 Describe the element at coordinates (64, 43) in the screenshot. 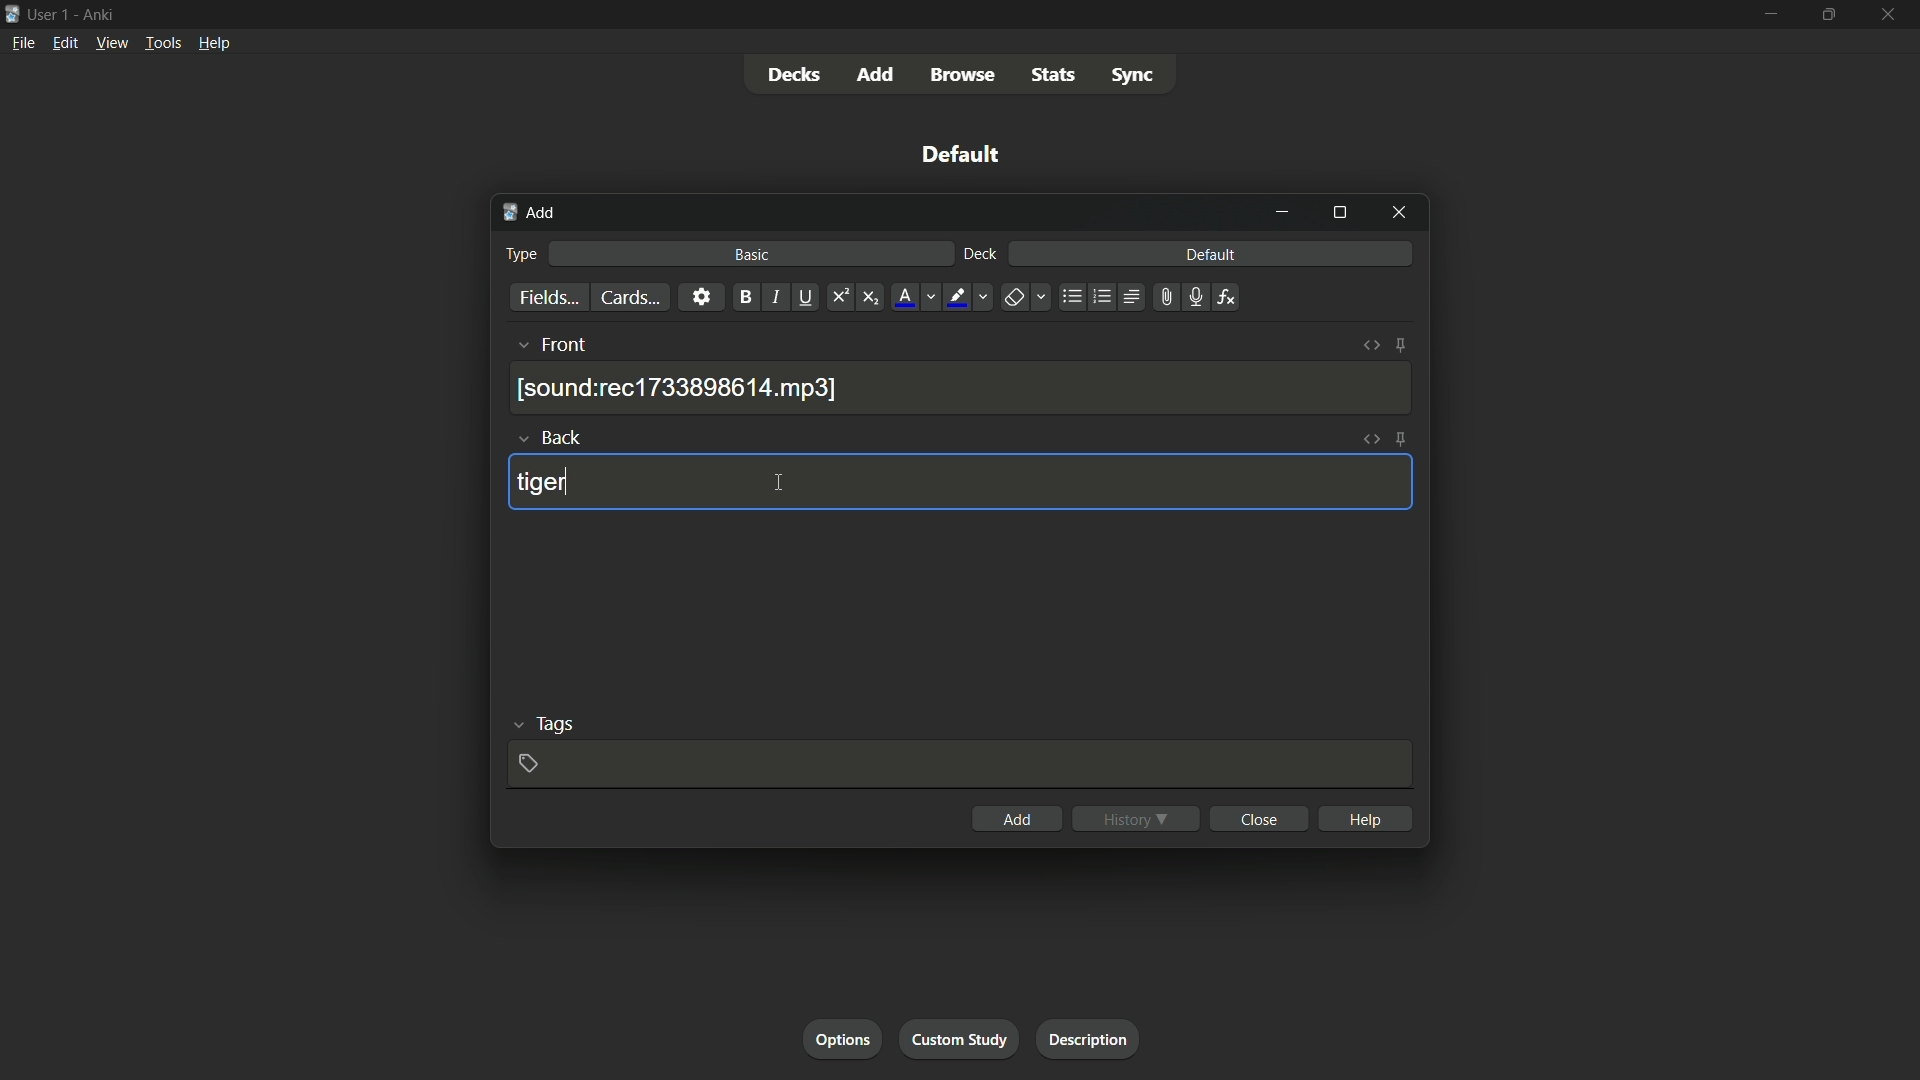

I see `edit menu` at that location.